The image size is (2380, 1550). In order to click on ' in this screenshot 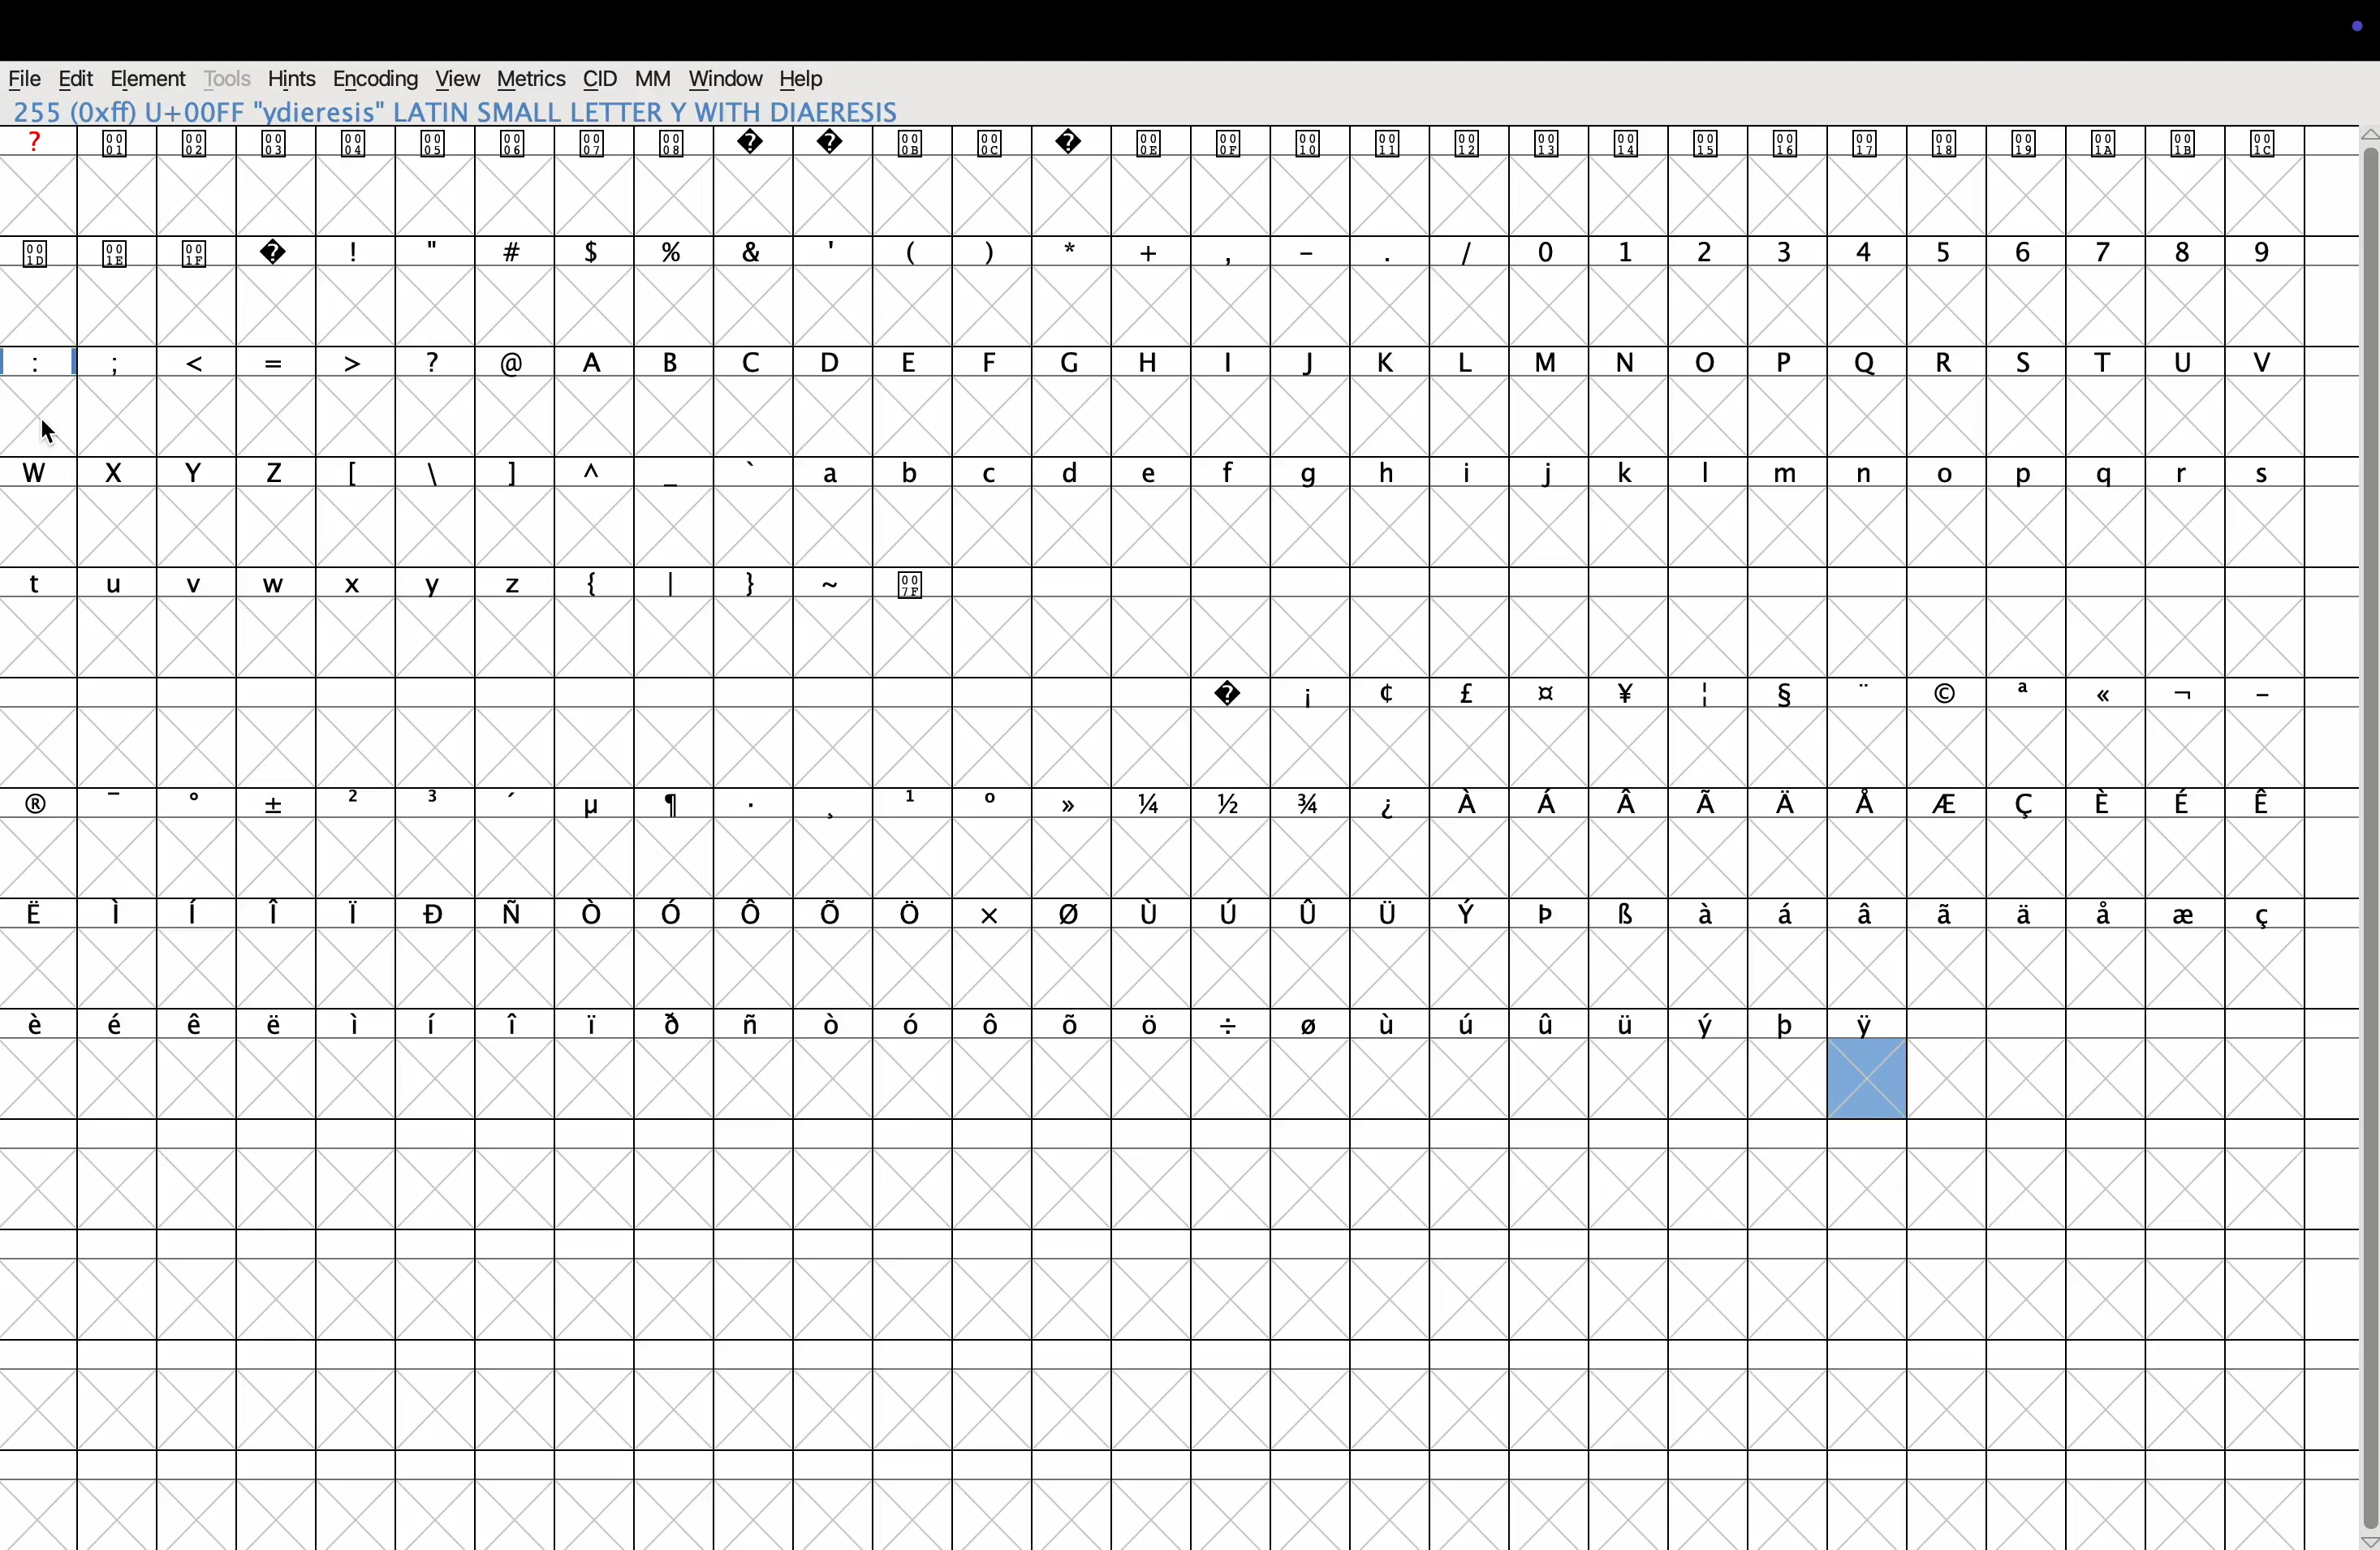, I will do `click(756, 496)`.